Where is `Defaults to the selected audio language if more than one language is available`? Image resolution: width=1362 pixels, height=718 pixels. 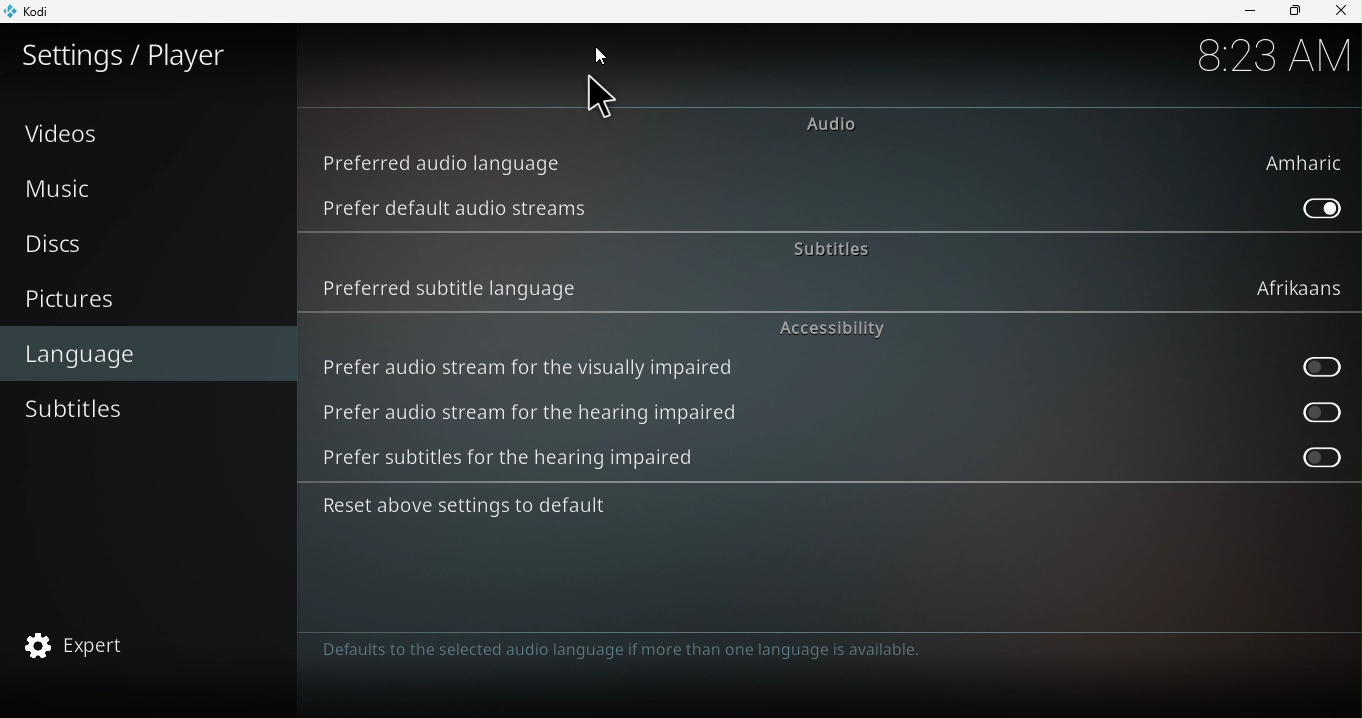
Defaults to the selected audio language if more than one language is available is located at coordinates (651, 654).